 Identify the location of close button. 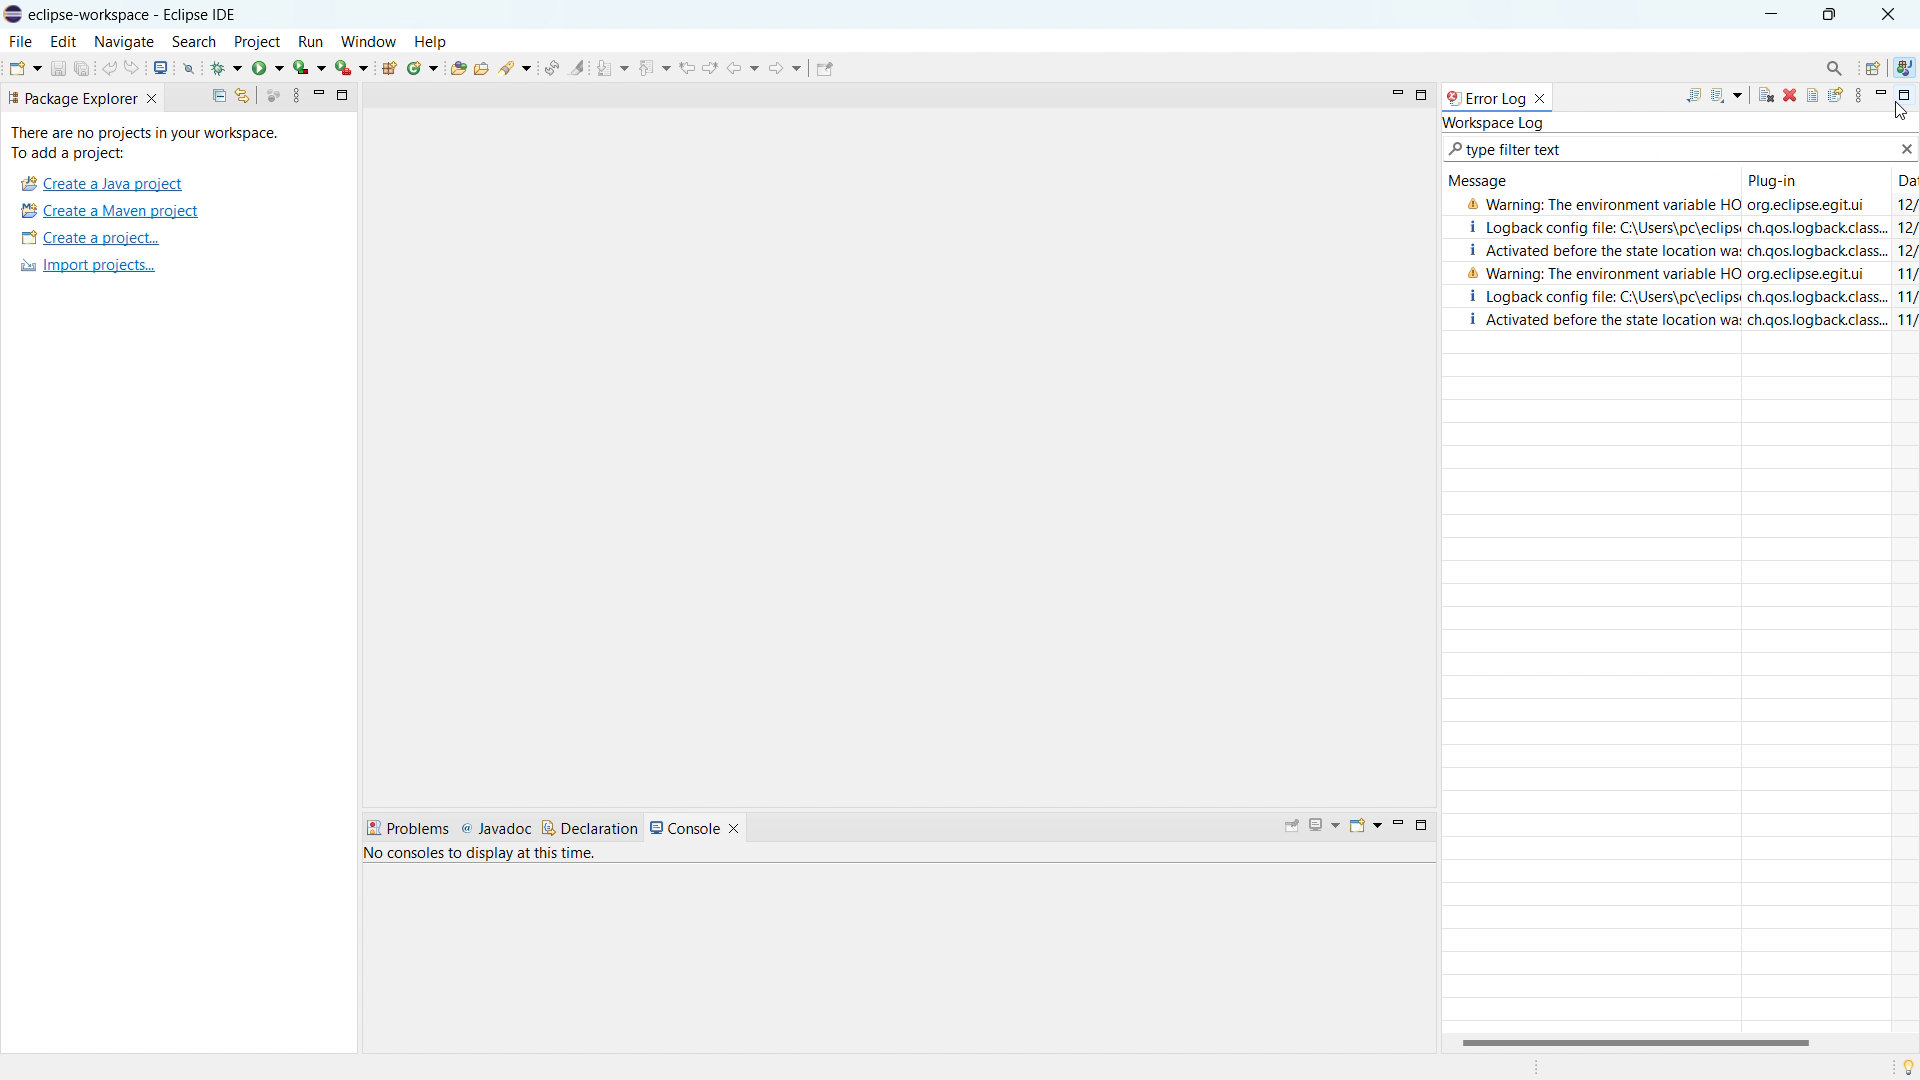
(1893, 14).